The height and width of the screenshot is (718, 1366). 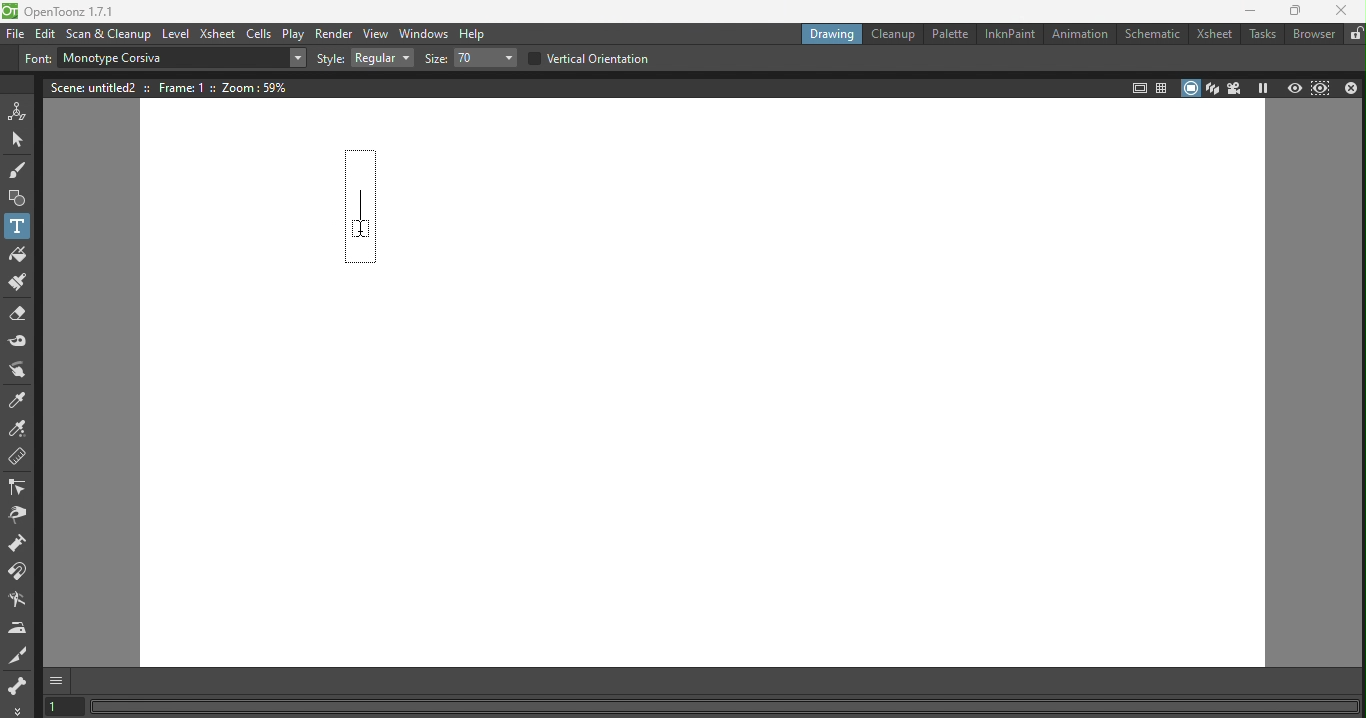 What do you see at coordinates (18, 142) in the screenshot?
I see `Selection tool` at bounding box center [18, 142].